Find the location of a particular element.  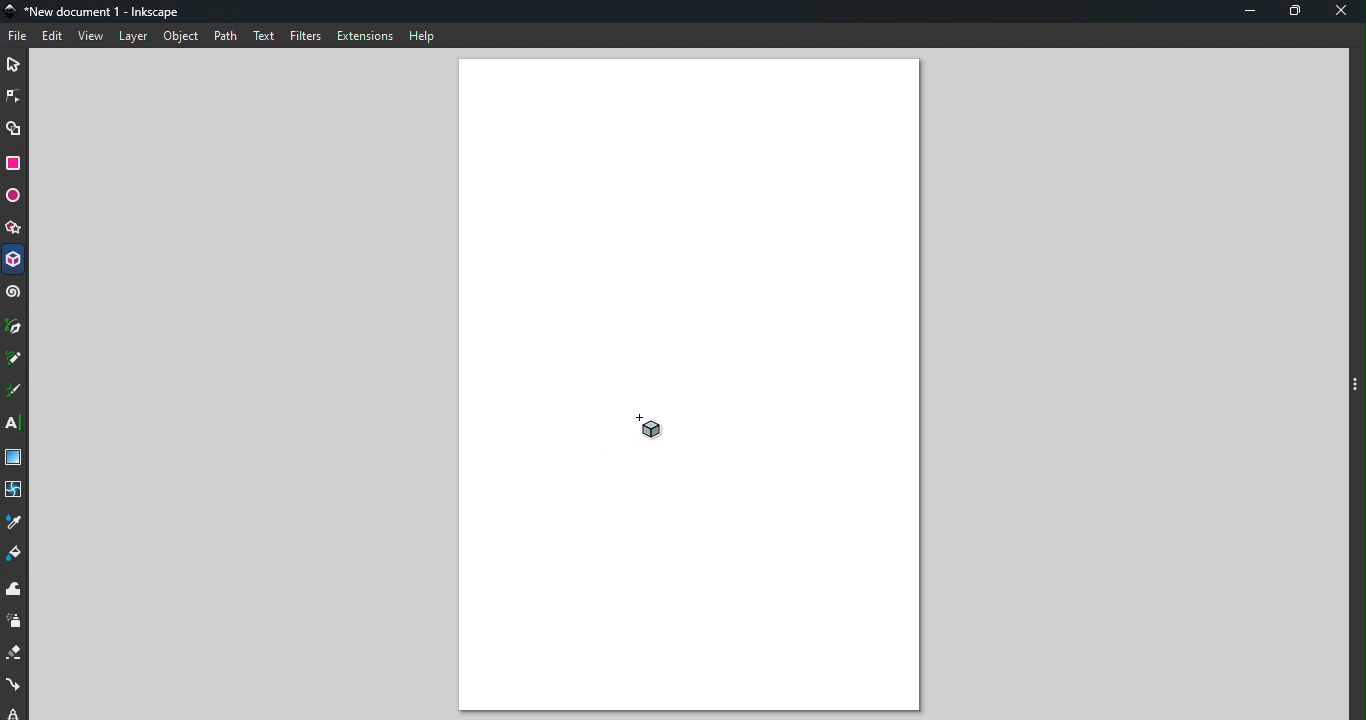

Layer is located at coordinates (133, 38).